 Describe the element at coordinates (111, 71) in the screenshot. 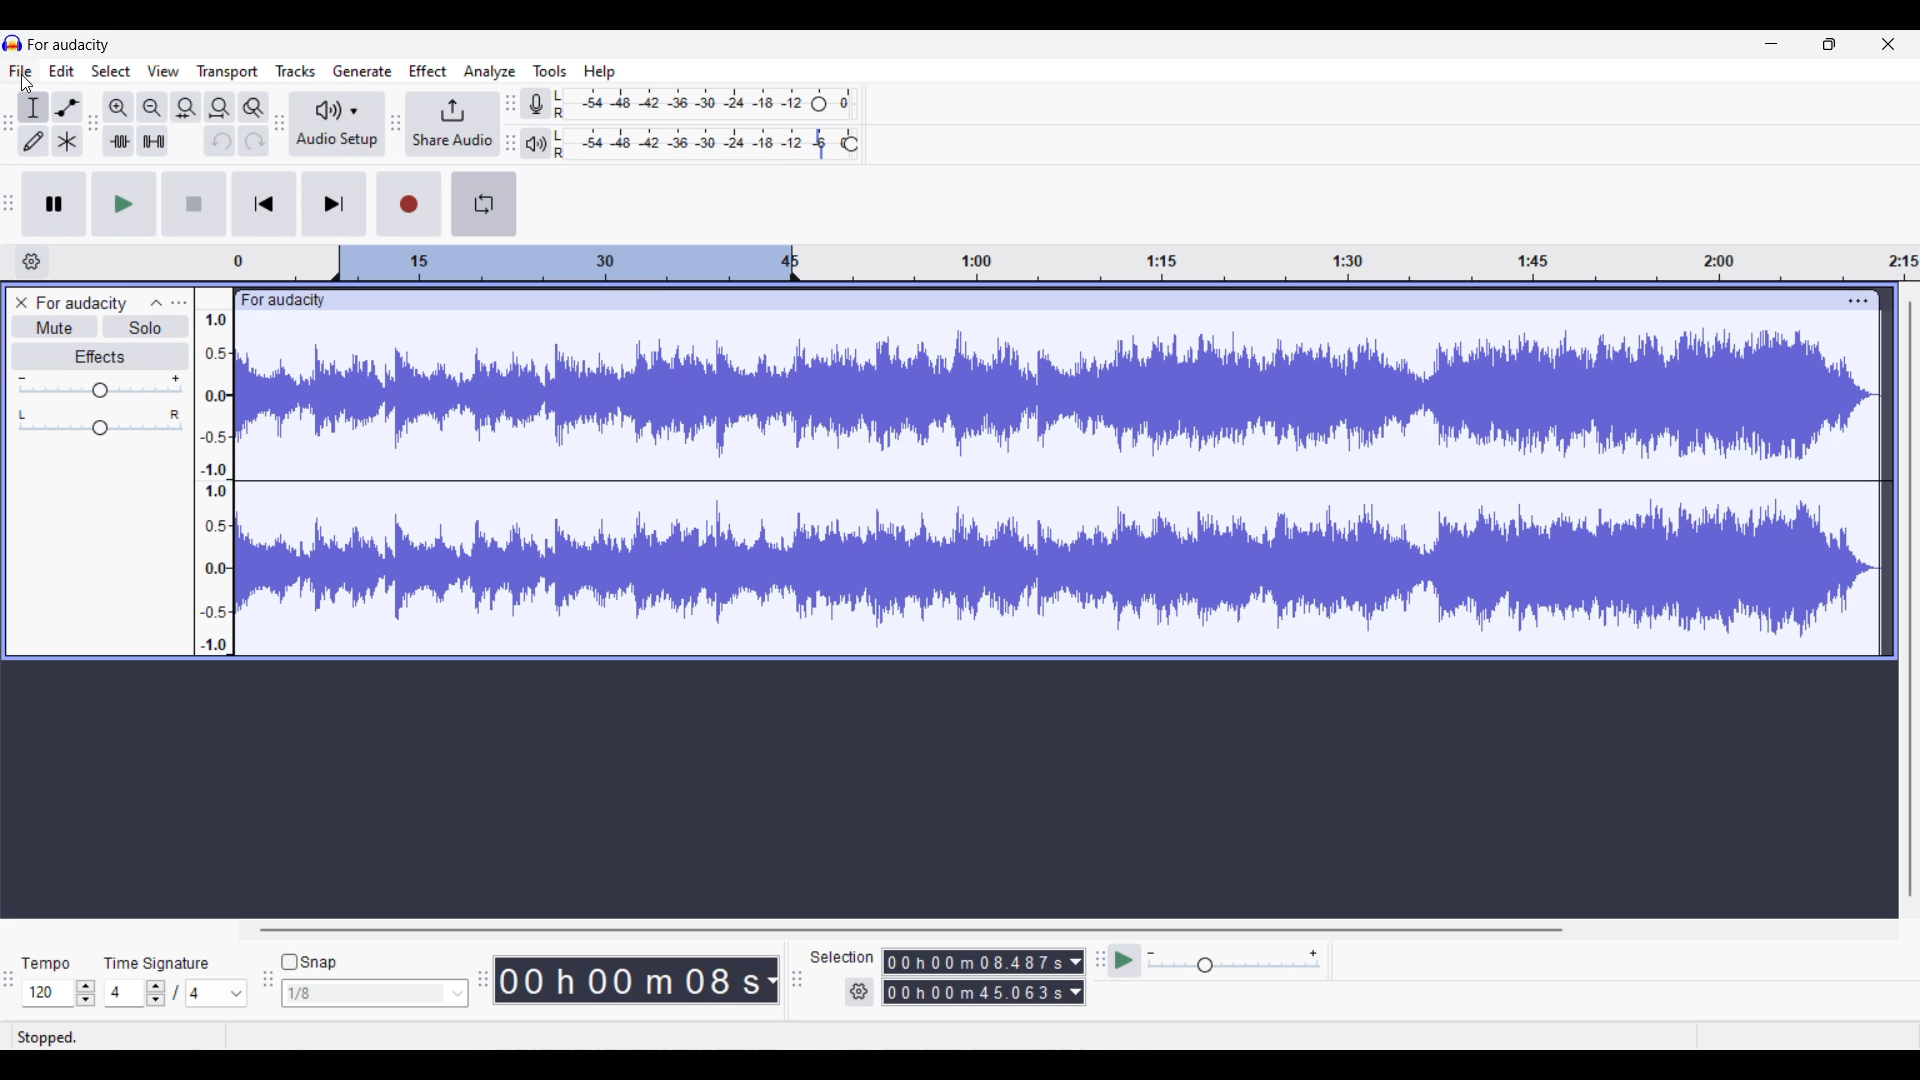

I see `Select menu` at that location.